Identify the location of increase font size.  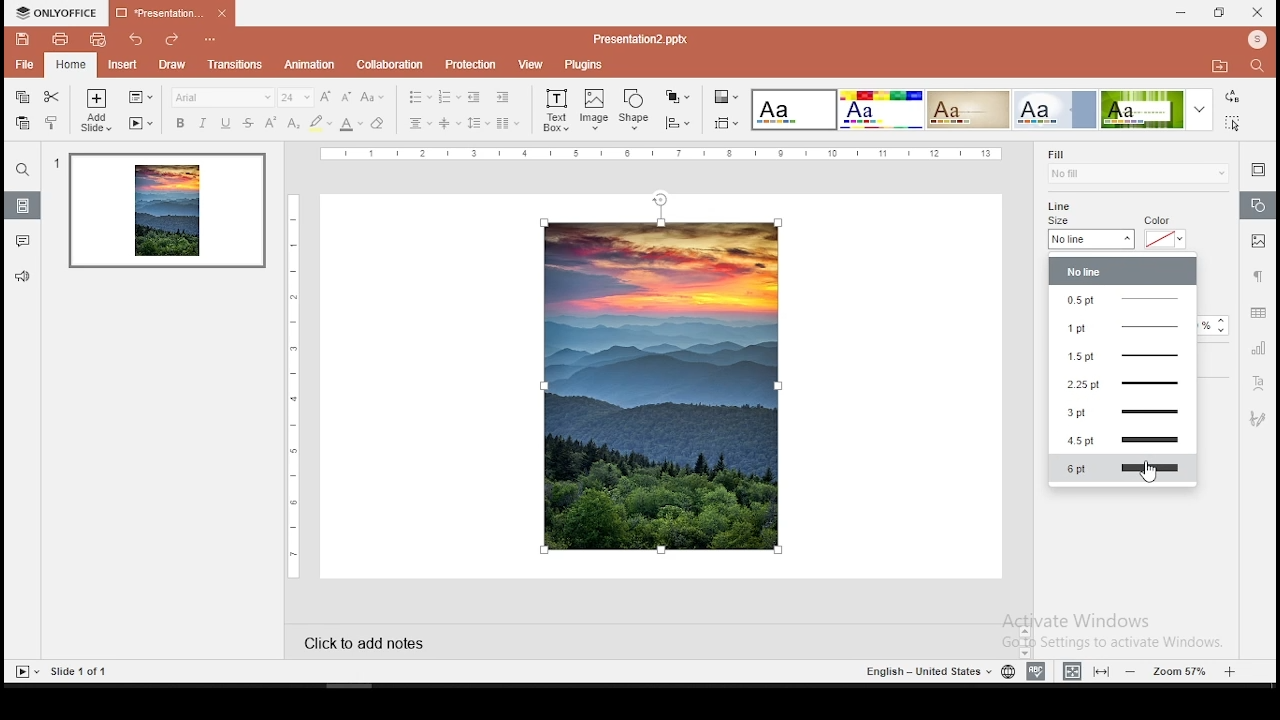
(326, 96).